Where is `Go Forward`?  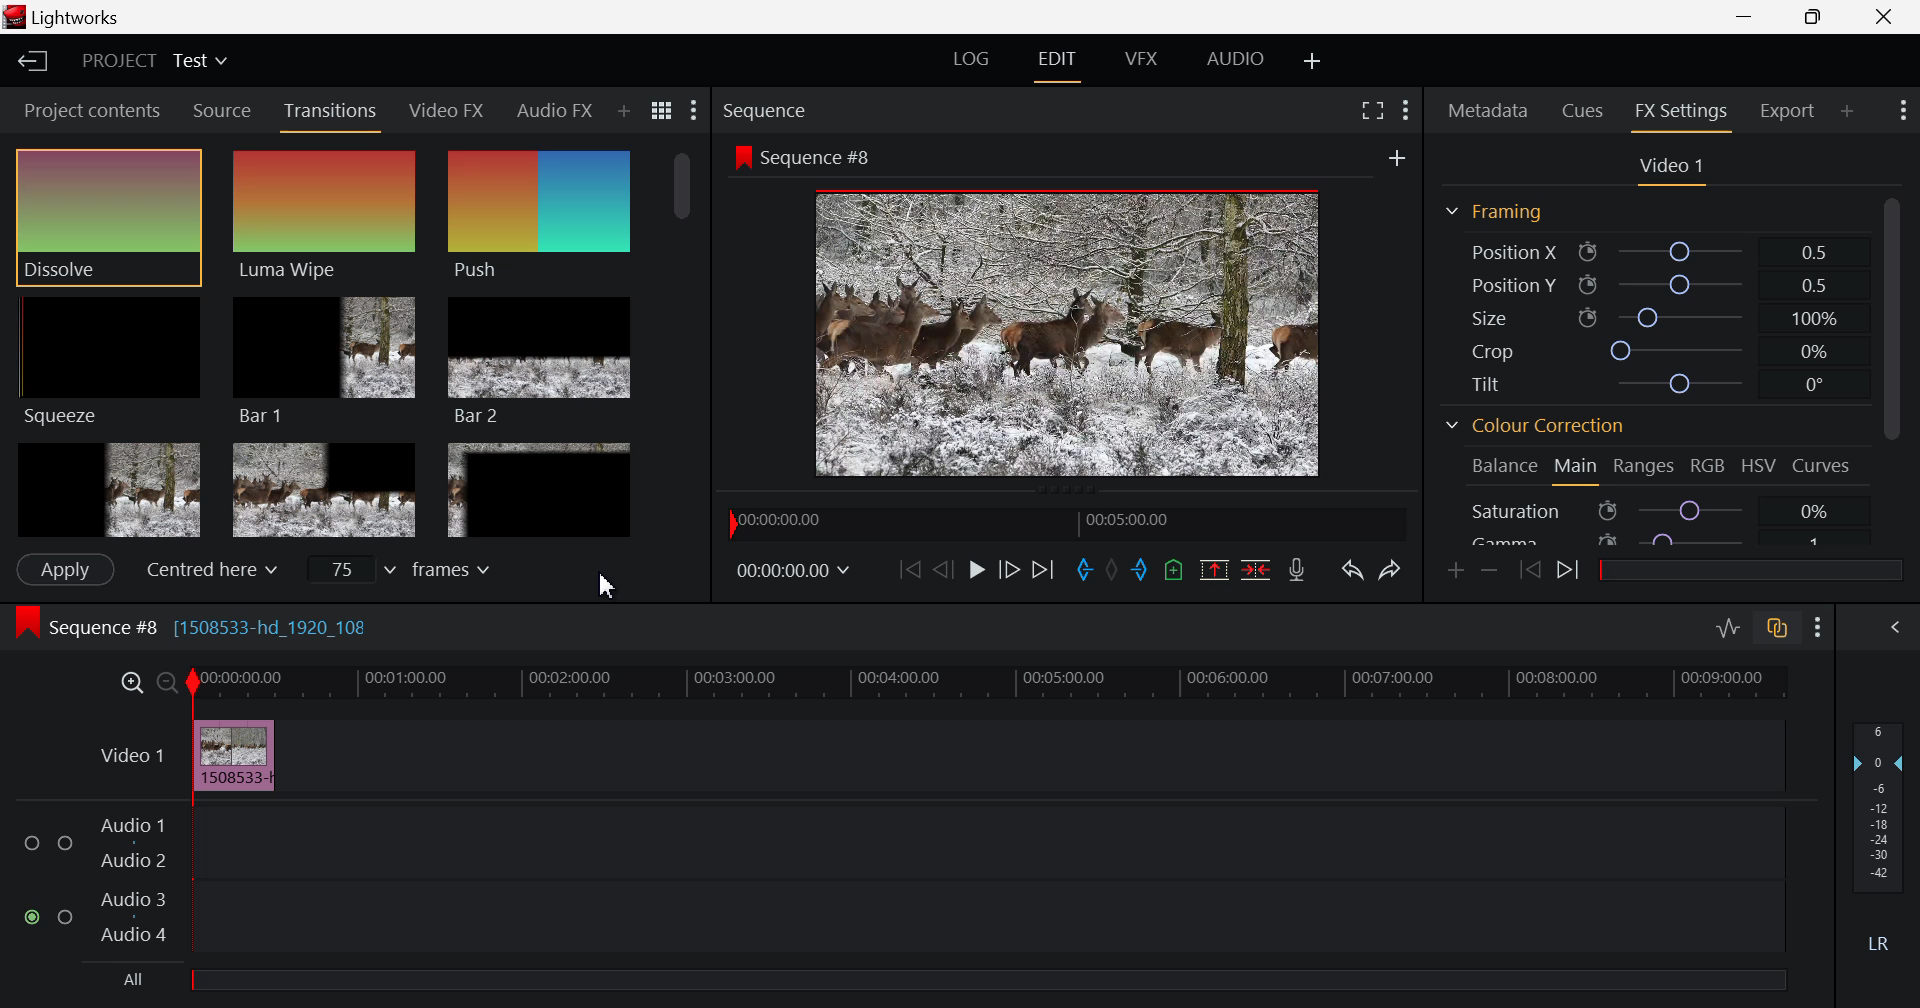 Go Forward is located at coordinates (1007, 571).